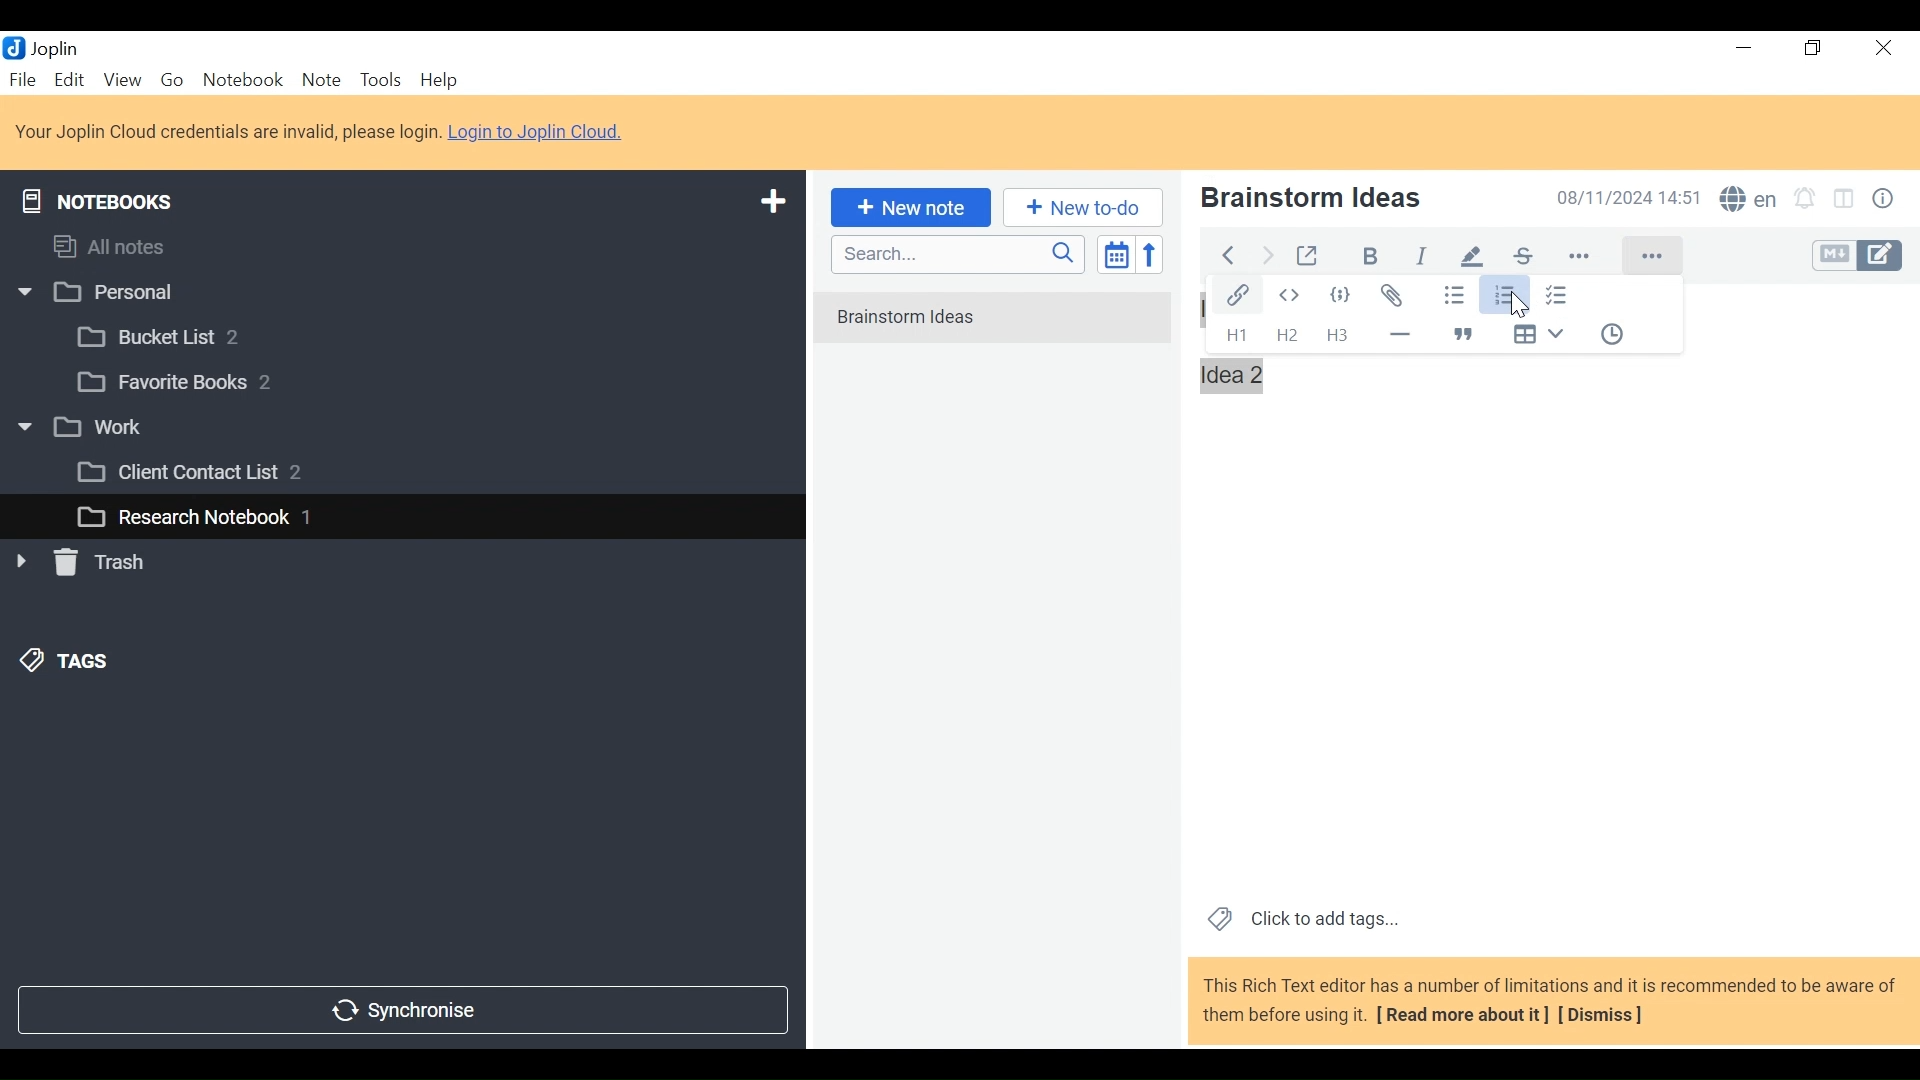 This screenshot has height=1080, width=1920. I want to click on Toggle Editor, so click(1859, 256).